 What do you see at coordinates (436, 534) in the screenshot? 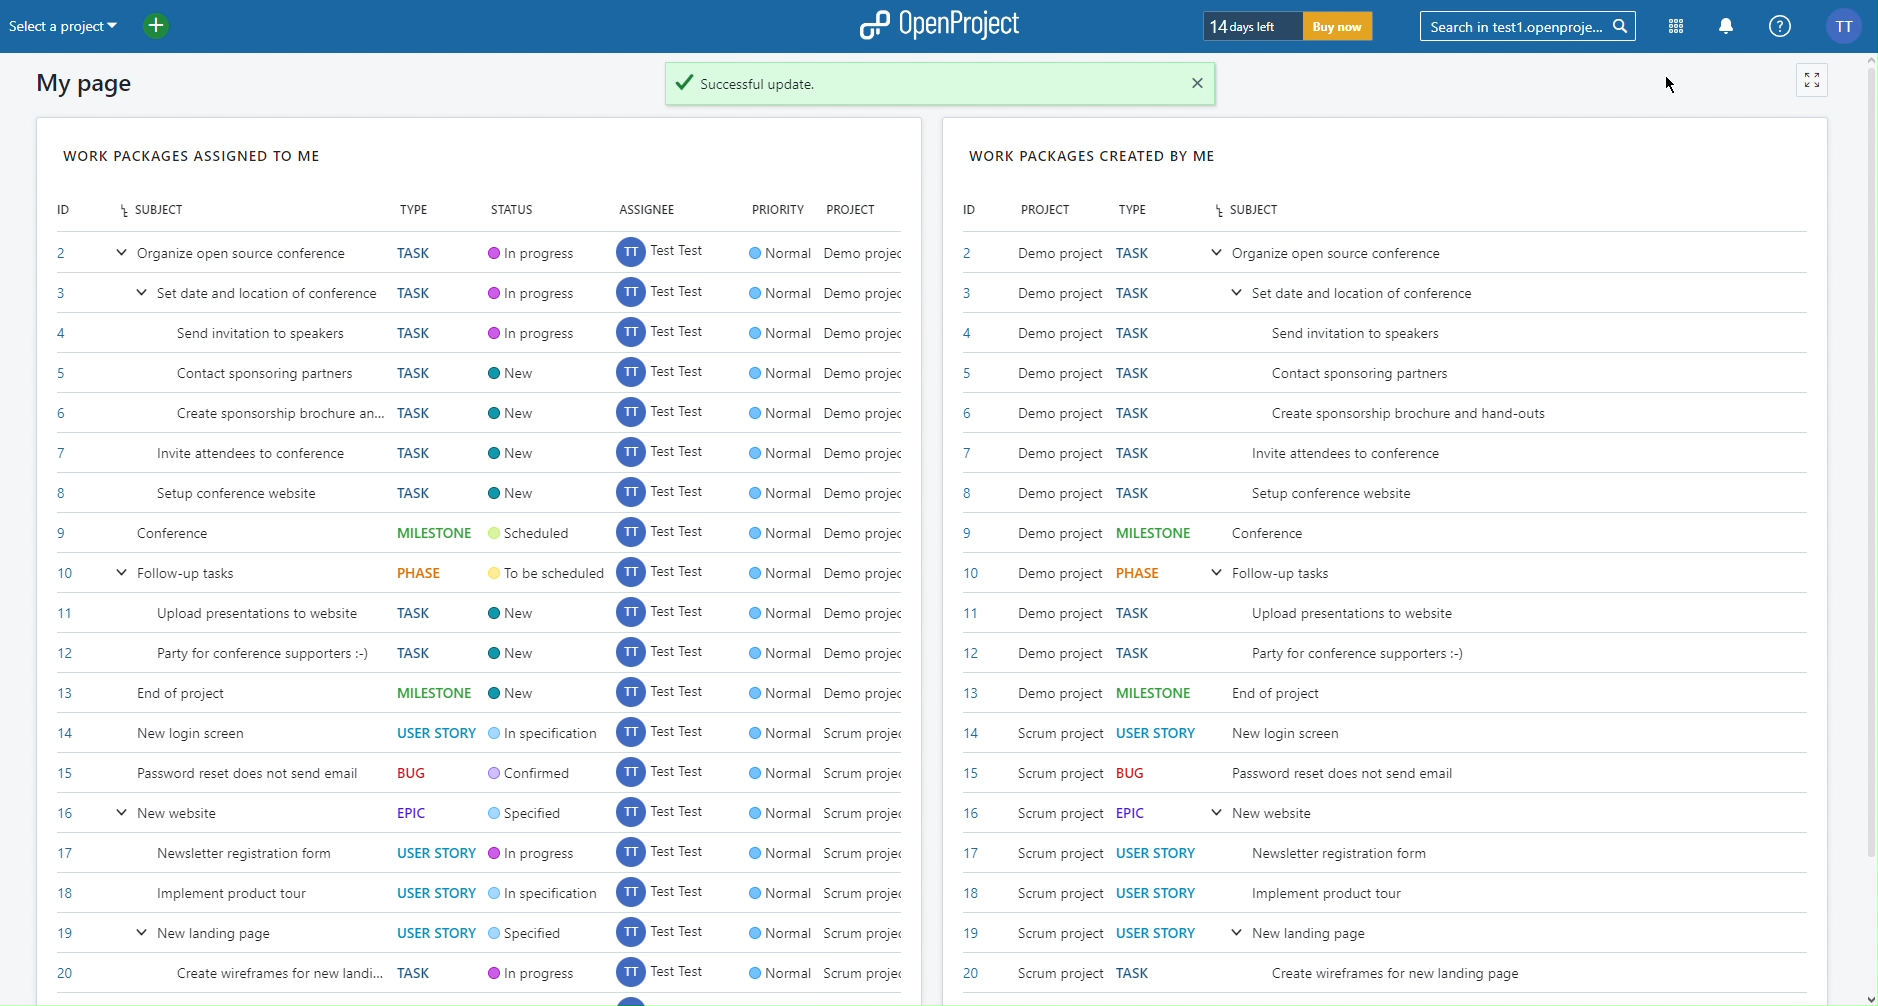
I see `Milestone` at bounding box center [436, 534].